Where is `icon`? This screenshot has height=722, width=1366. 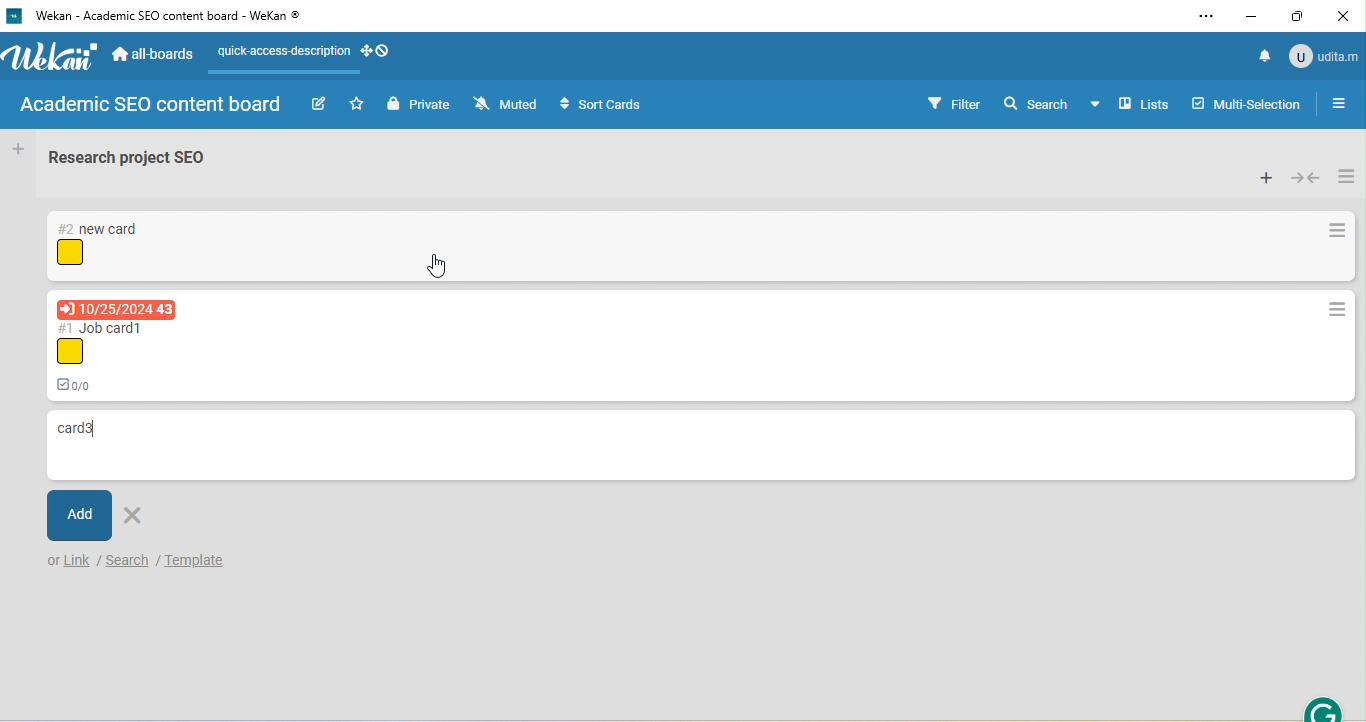
icon is located at coordinates (70, 253).